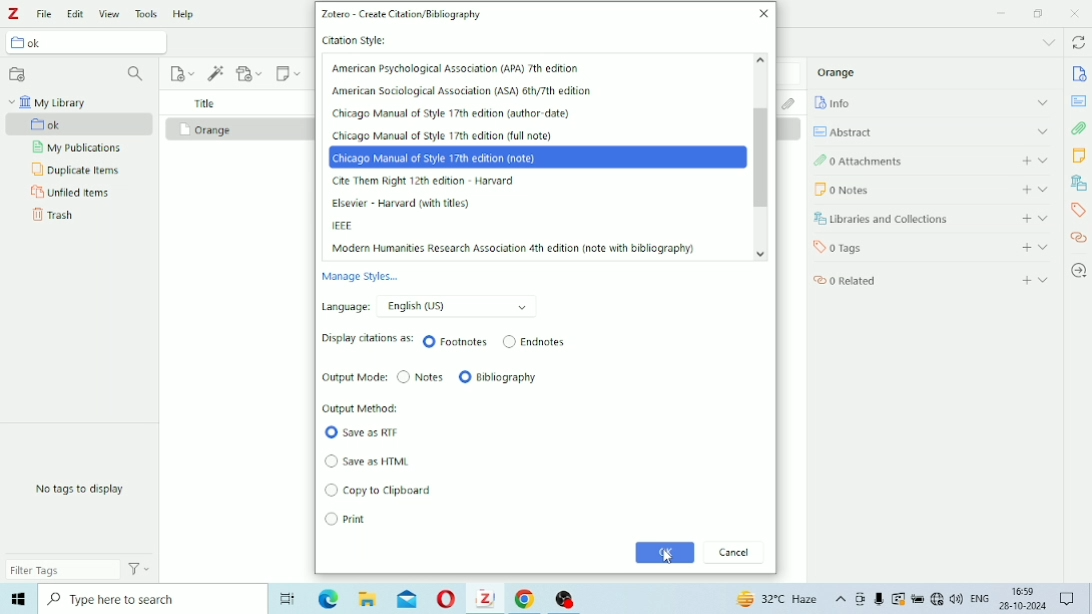 The width and height of the screenshot is (1092, 614). What do you see at coordinates (455, 68) in the screenshot?
I see `American Psychological Association (APA) 7th edition ` at bounding box center [455, 68].